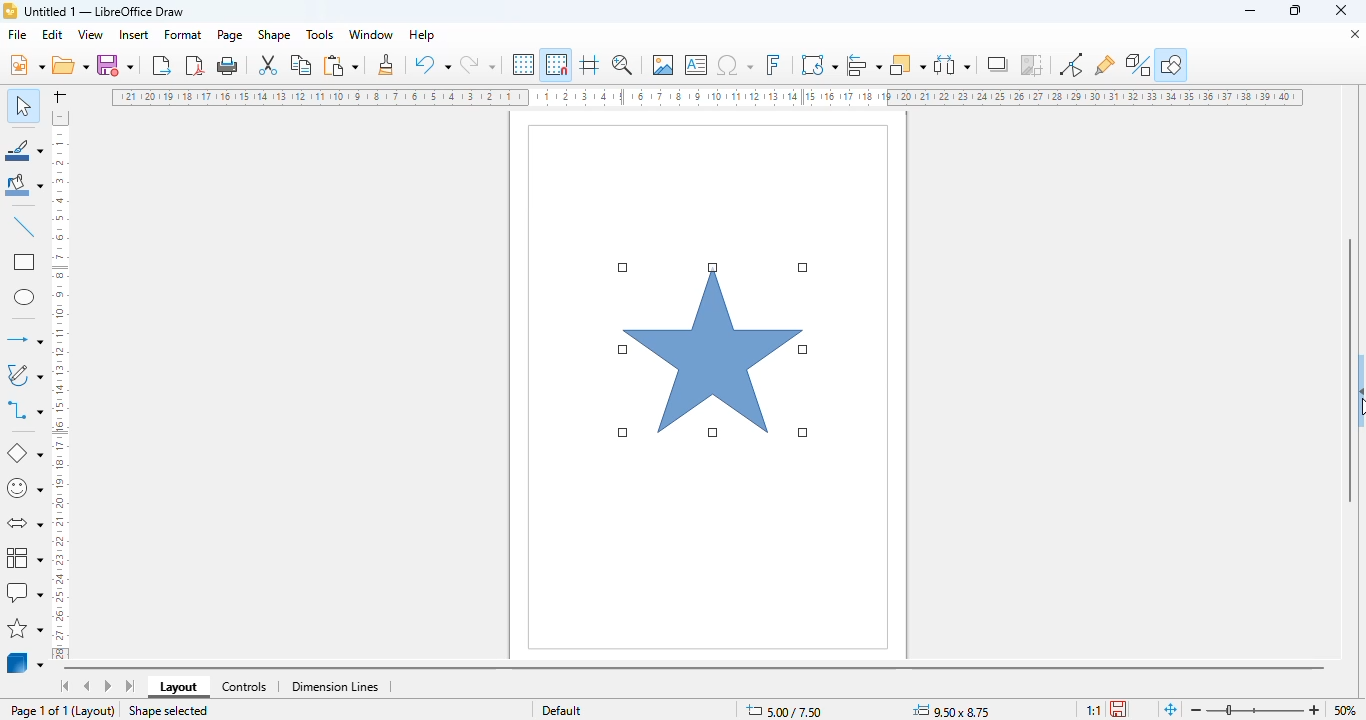  I want to click on callout shapes, so click(24, 591).